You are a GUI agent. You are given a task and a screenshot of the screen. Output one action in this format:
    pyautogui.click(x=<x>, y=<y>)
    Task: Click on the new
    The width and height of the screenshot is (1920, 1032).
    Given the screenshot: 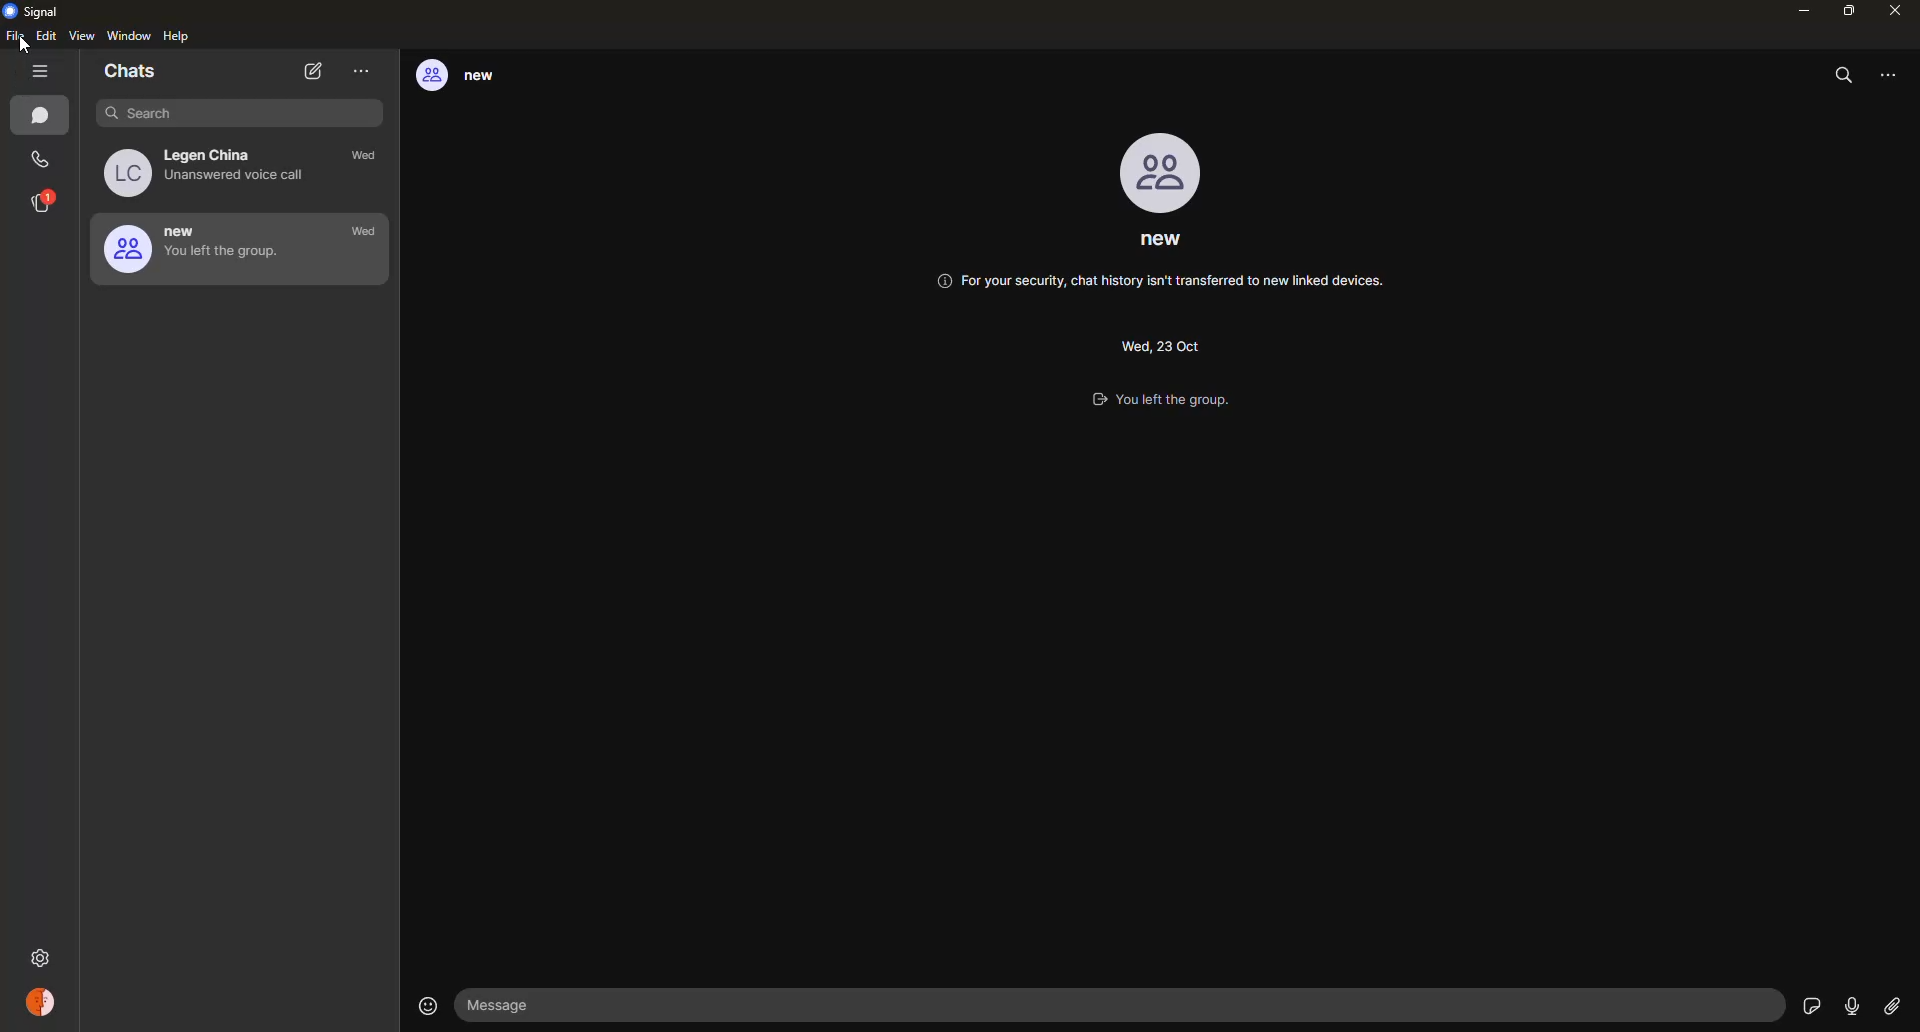 What is the action you would take?
    pyautogui.click(x=471, y=77)
    